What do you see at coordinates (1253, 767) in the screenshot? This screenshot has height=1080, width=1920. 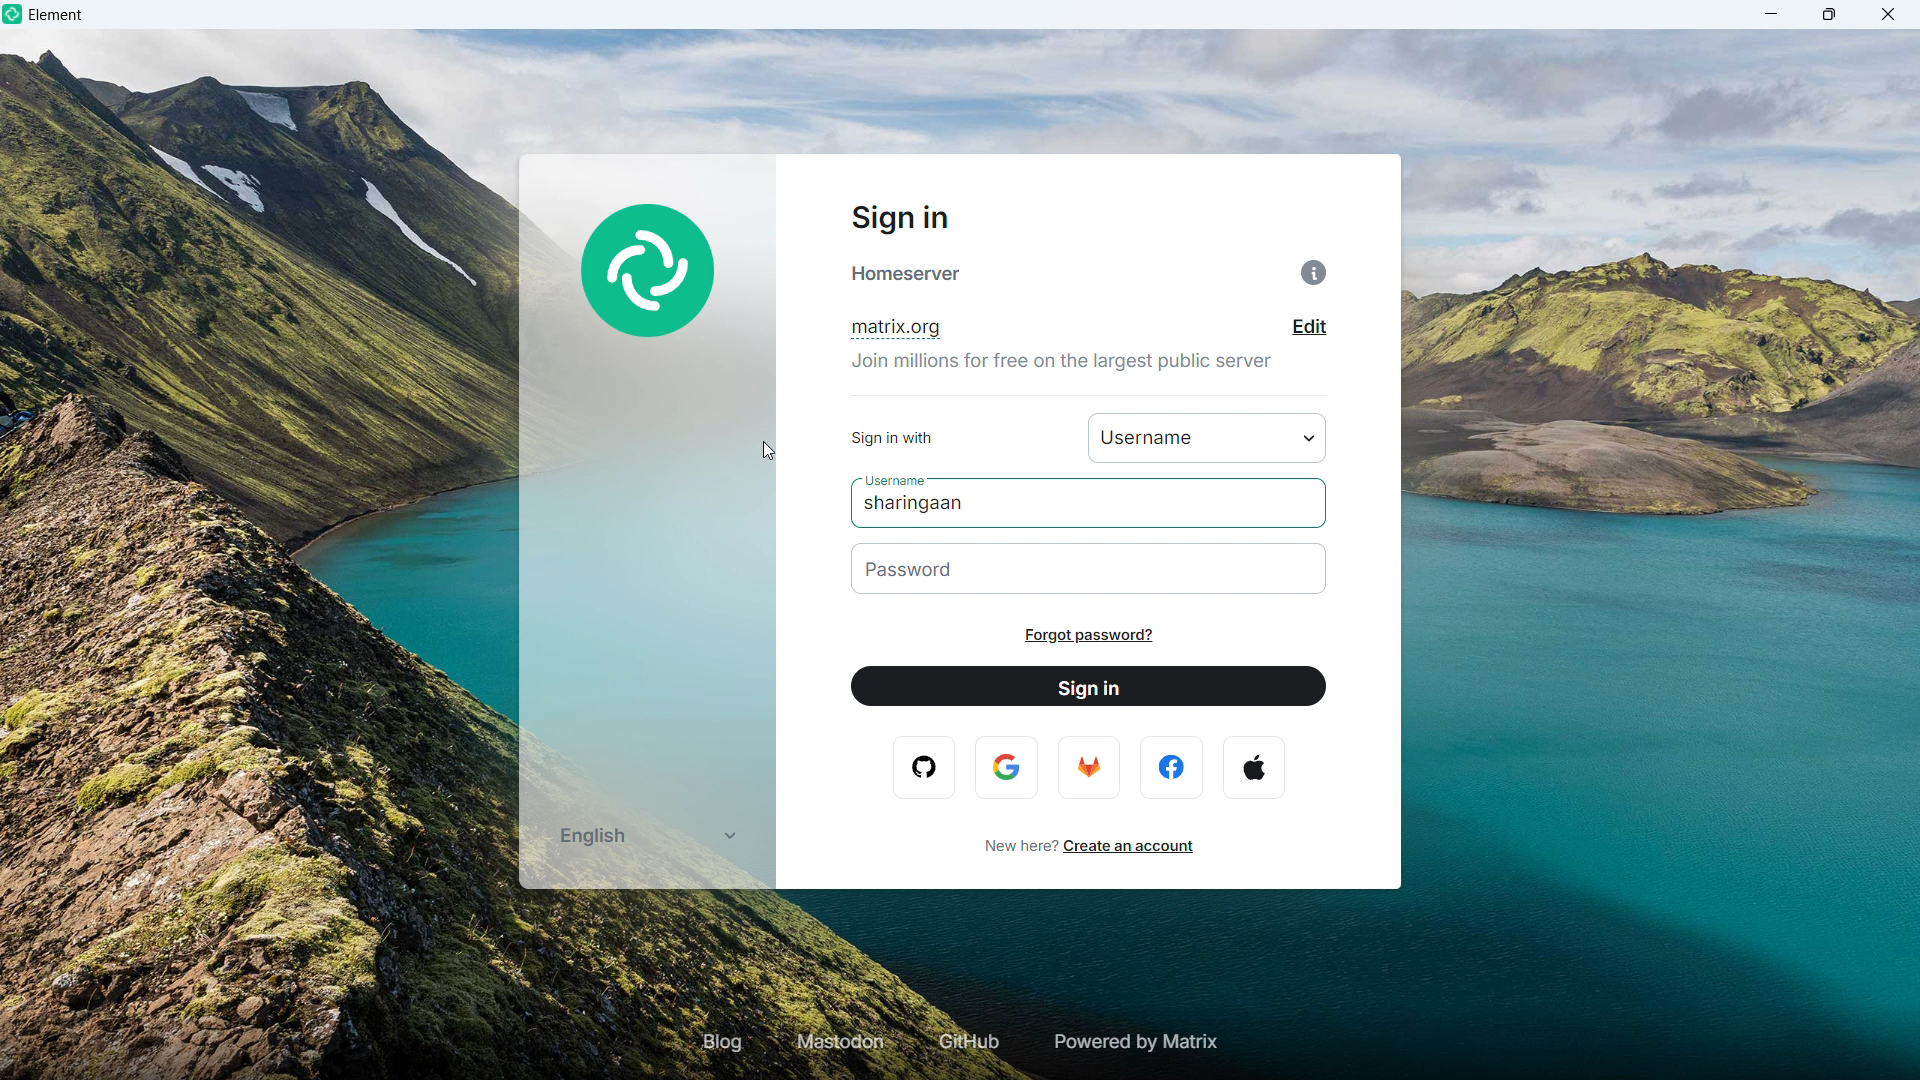 I see `apple logo` at bounding box center [1253, 767].